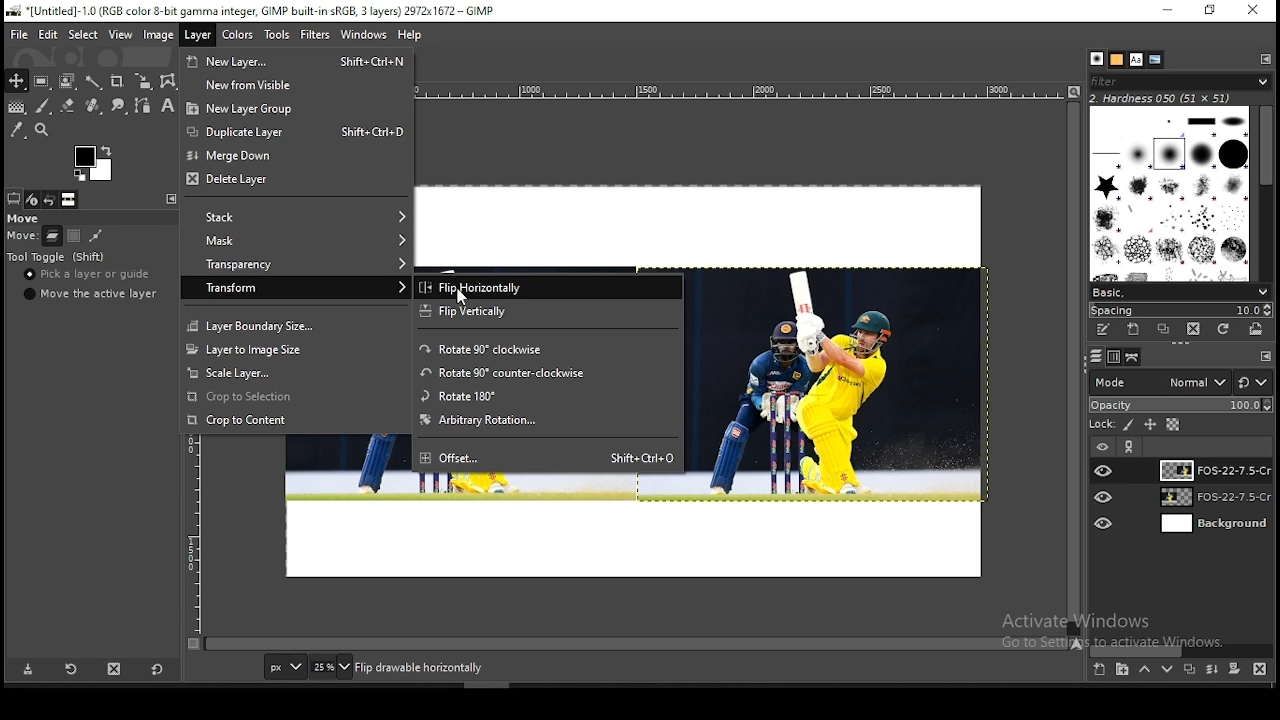 This screenshot has width=1280, height=720. What do you see at coordinates (70, 670) in the screenshot?
I see `restore tool preset` at bounding box center [70, 670].